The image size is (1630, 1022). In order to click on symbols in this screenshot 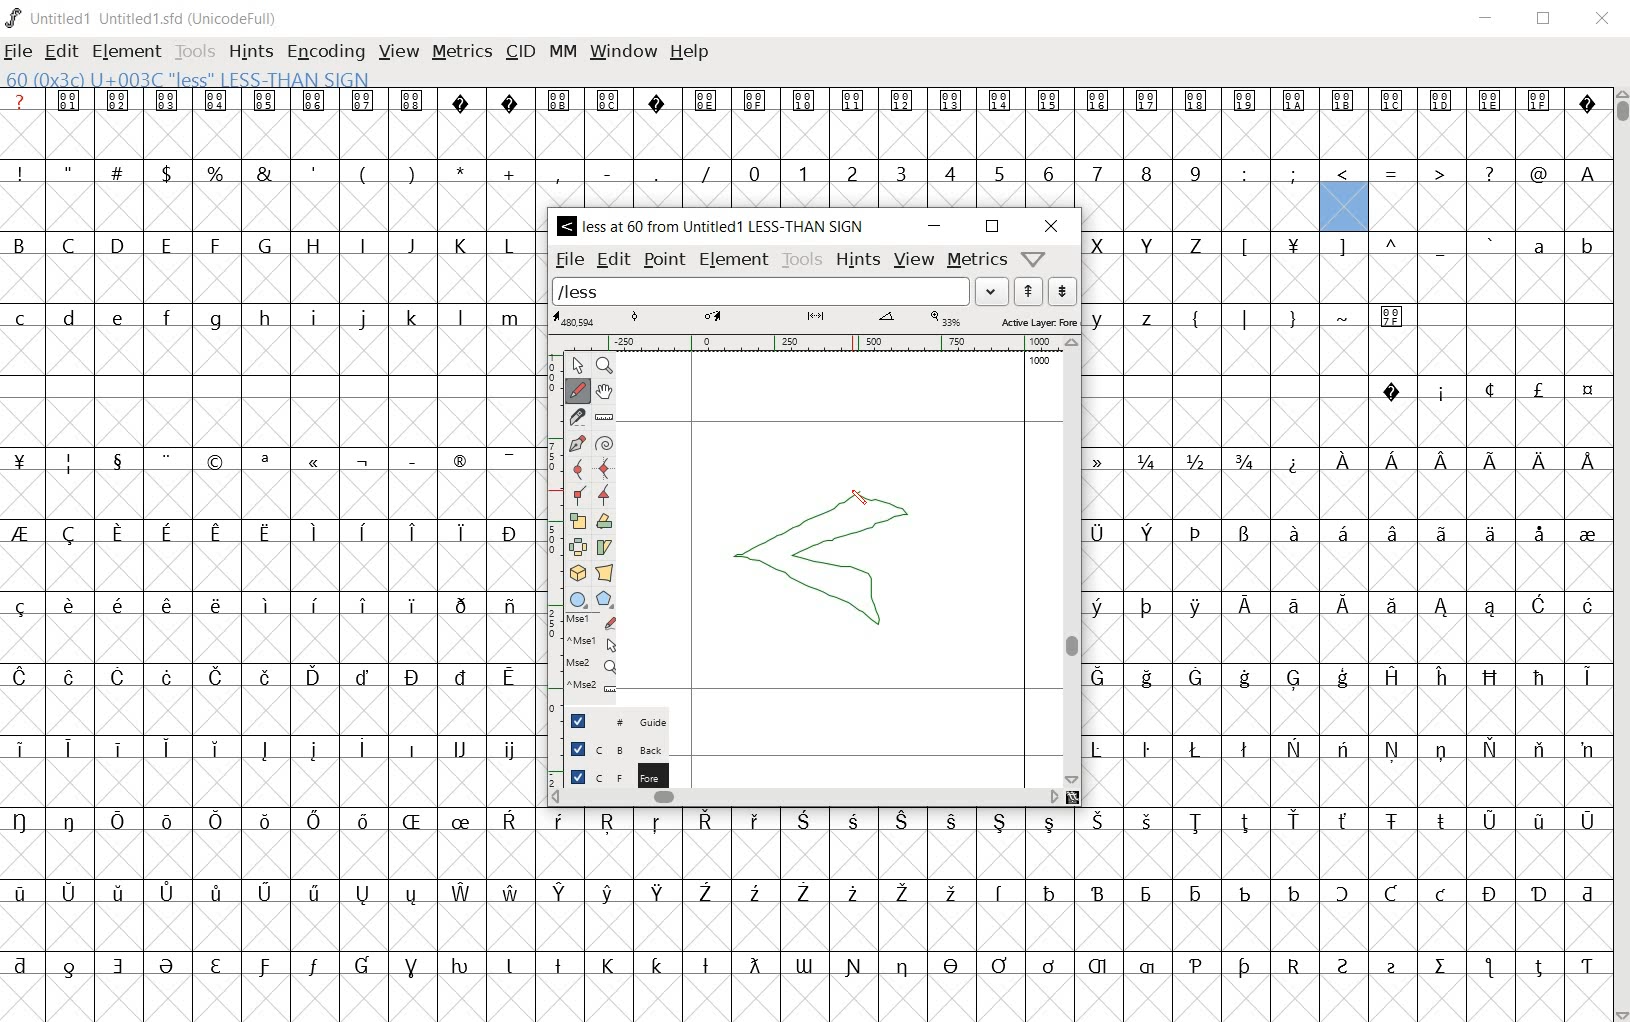, I will do `click(1296, 316)`.